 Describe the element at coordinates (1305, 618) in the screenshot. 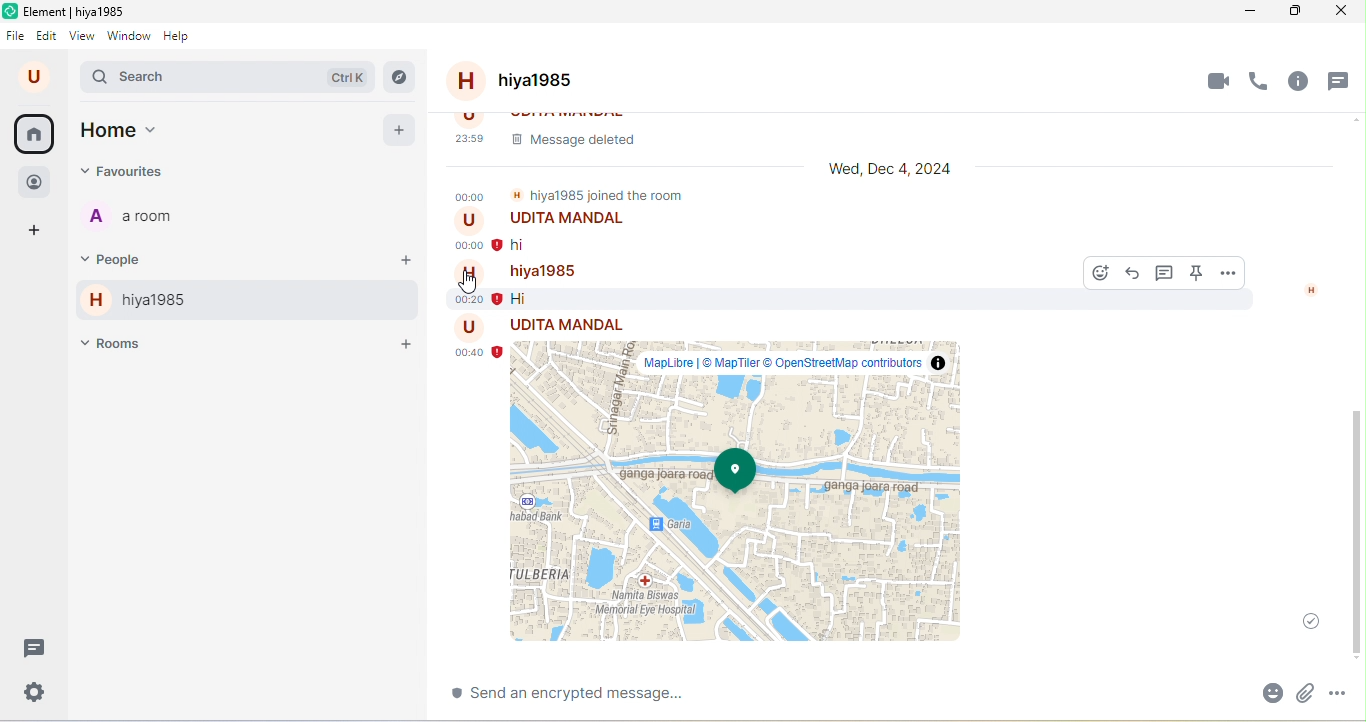

I see `read` at that location.